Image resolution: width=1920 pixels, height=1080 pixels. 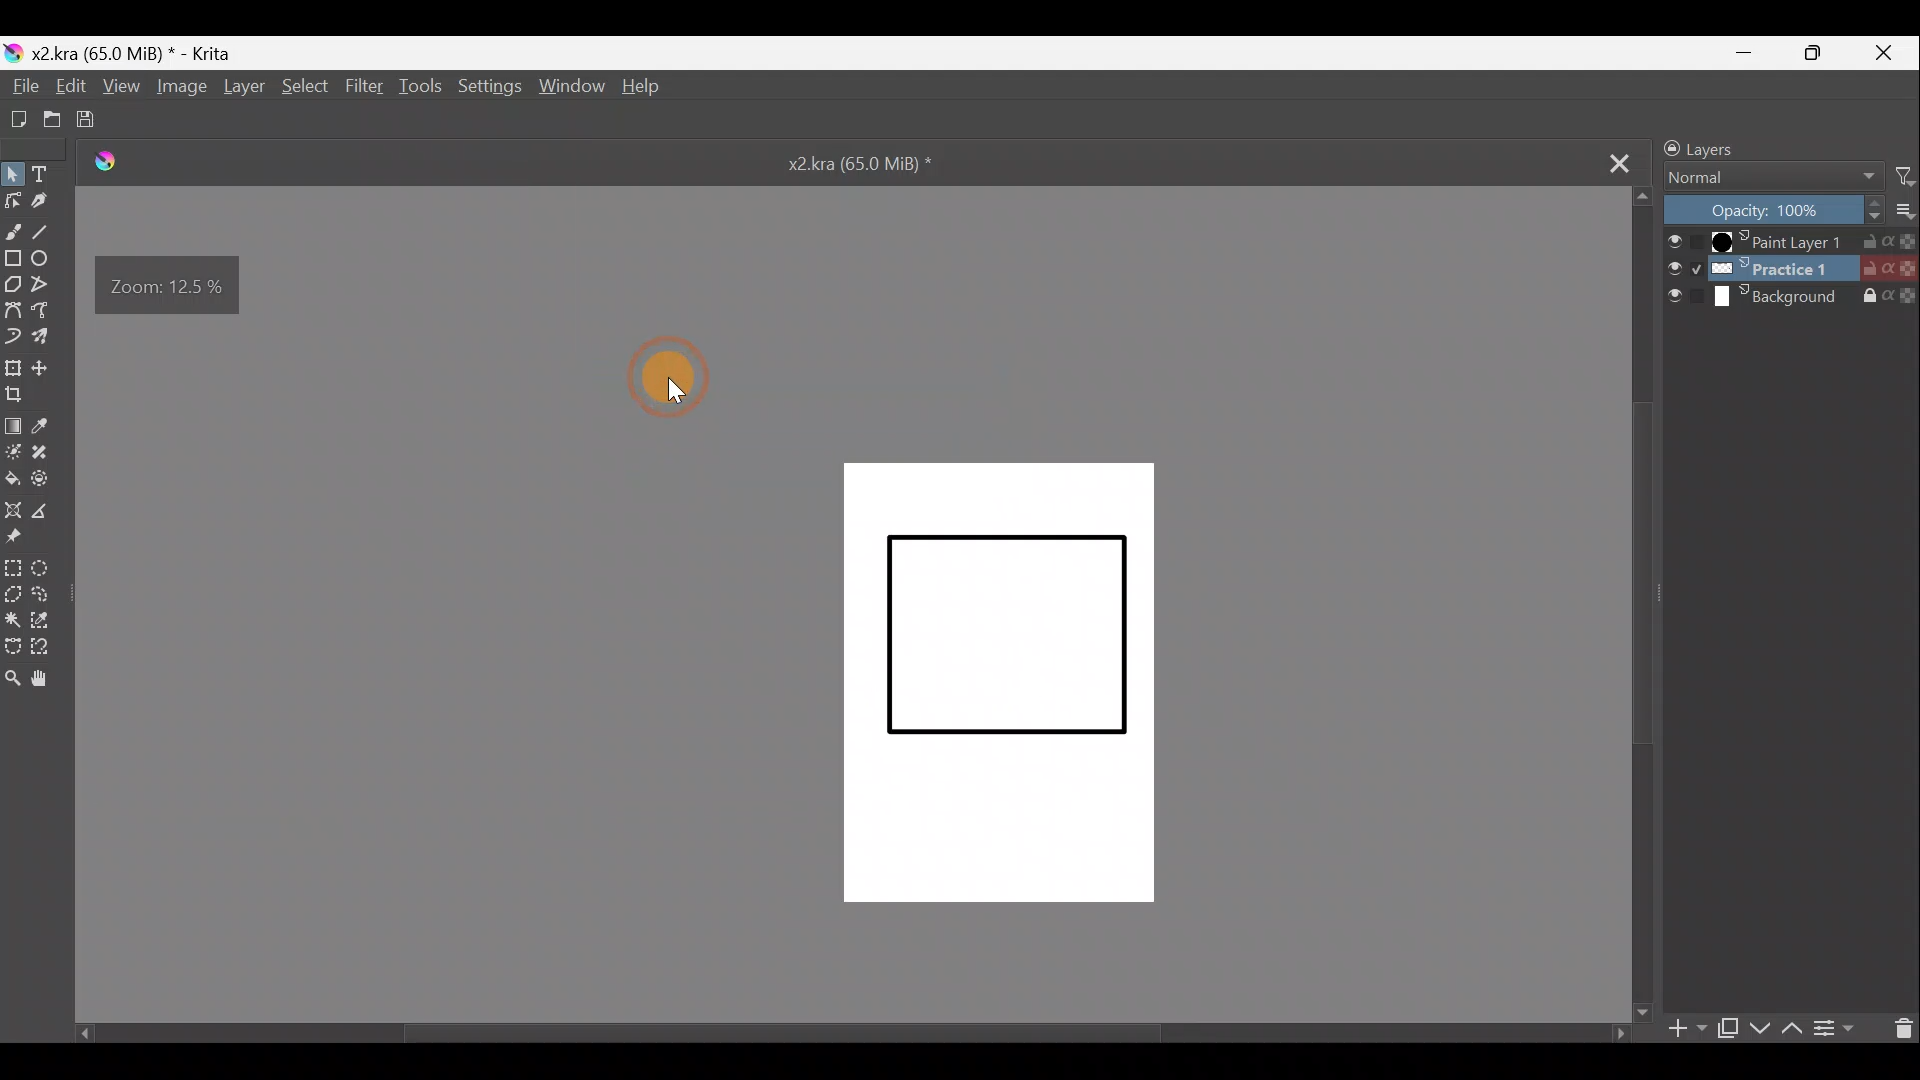 What do you see at coordinates (1811, 54) in the screenshot?
I see `Maximize` at bounding box center [1811, 54].